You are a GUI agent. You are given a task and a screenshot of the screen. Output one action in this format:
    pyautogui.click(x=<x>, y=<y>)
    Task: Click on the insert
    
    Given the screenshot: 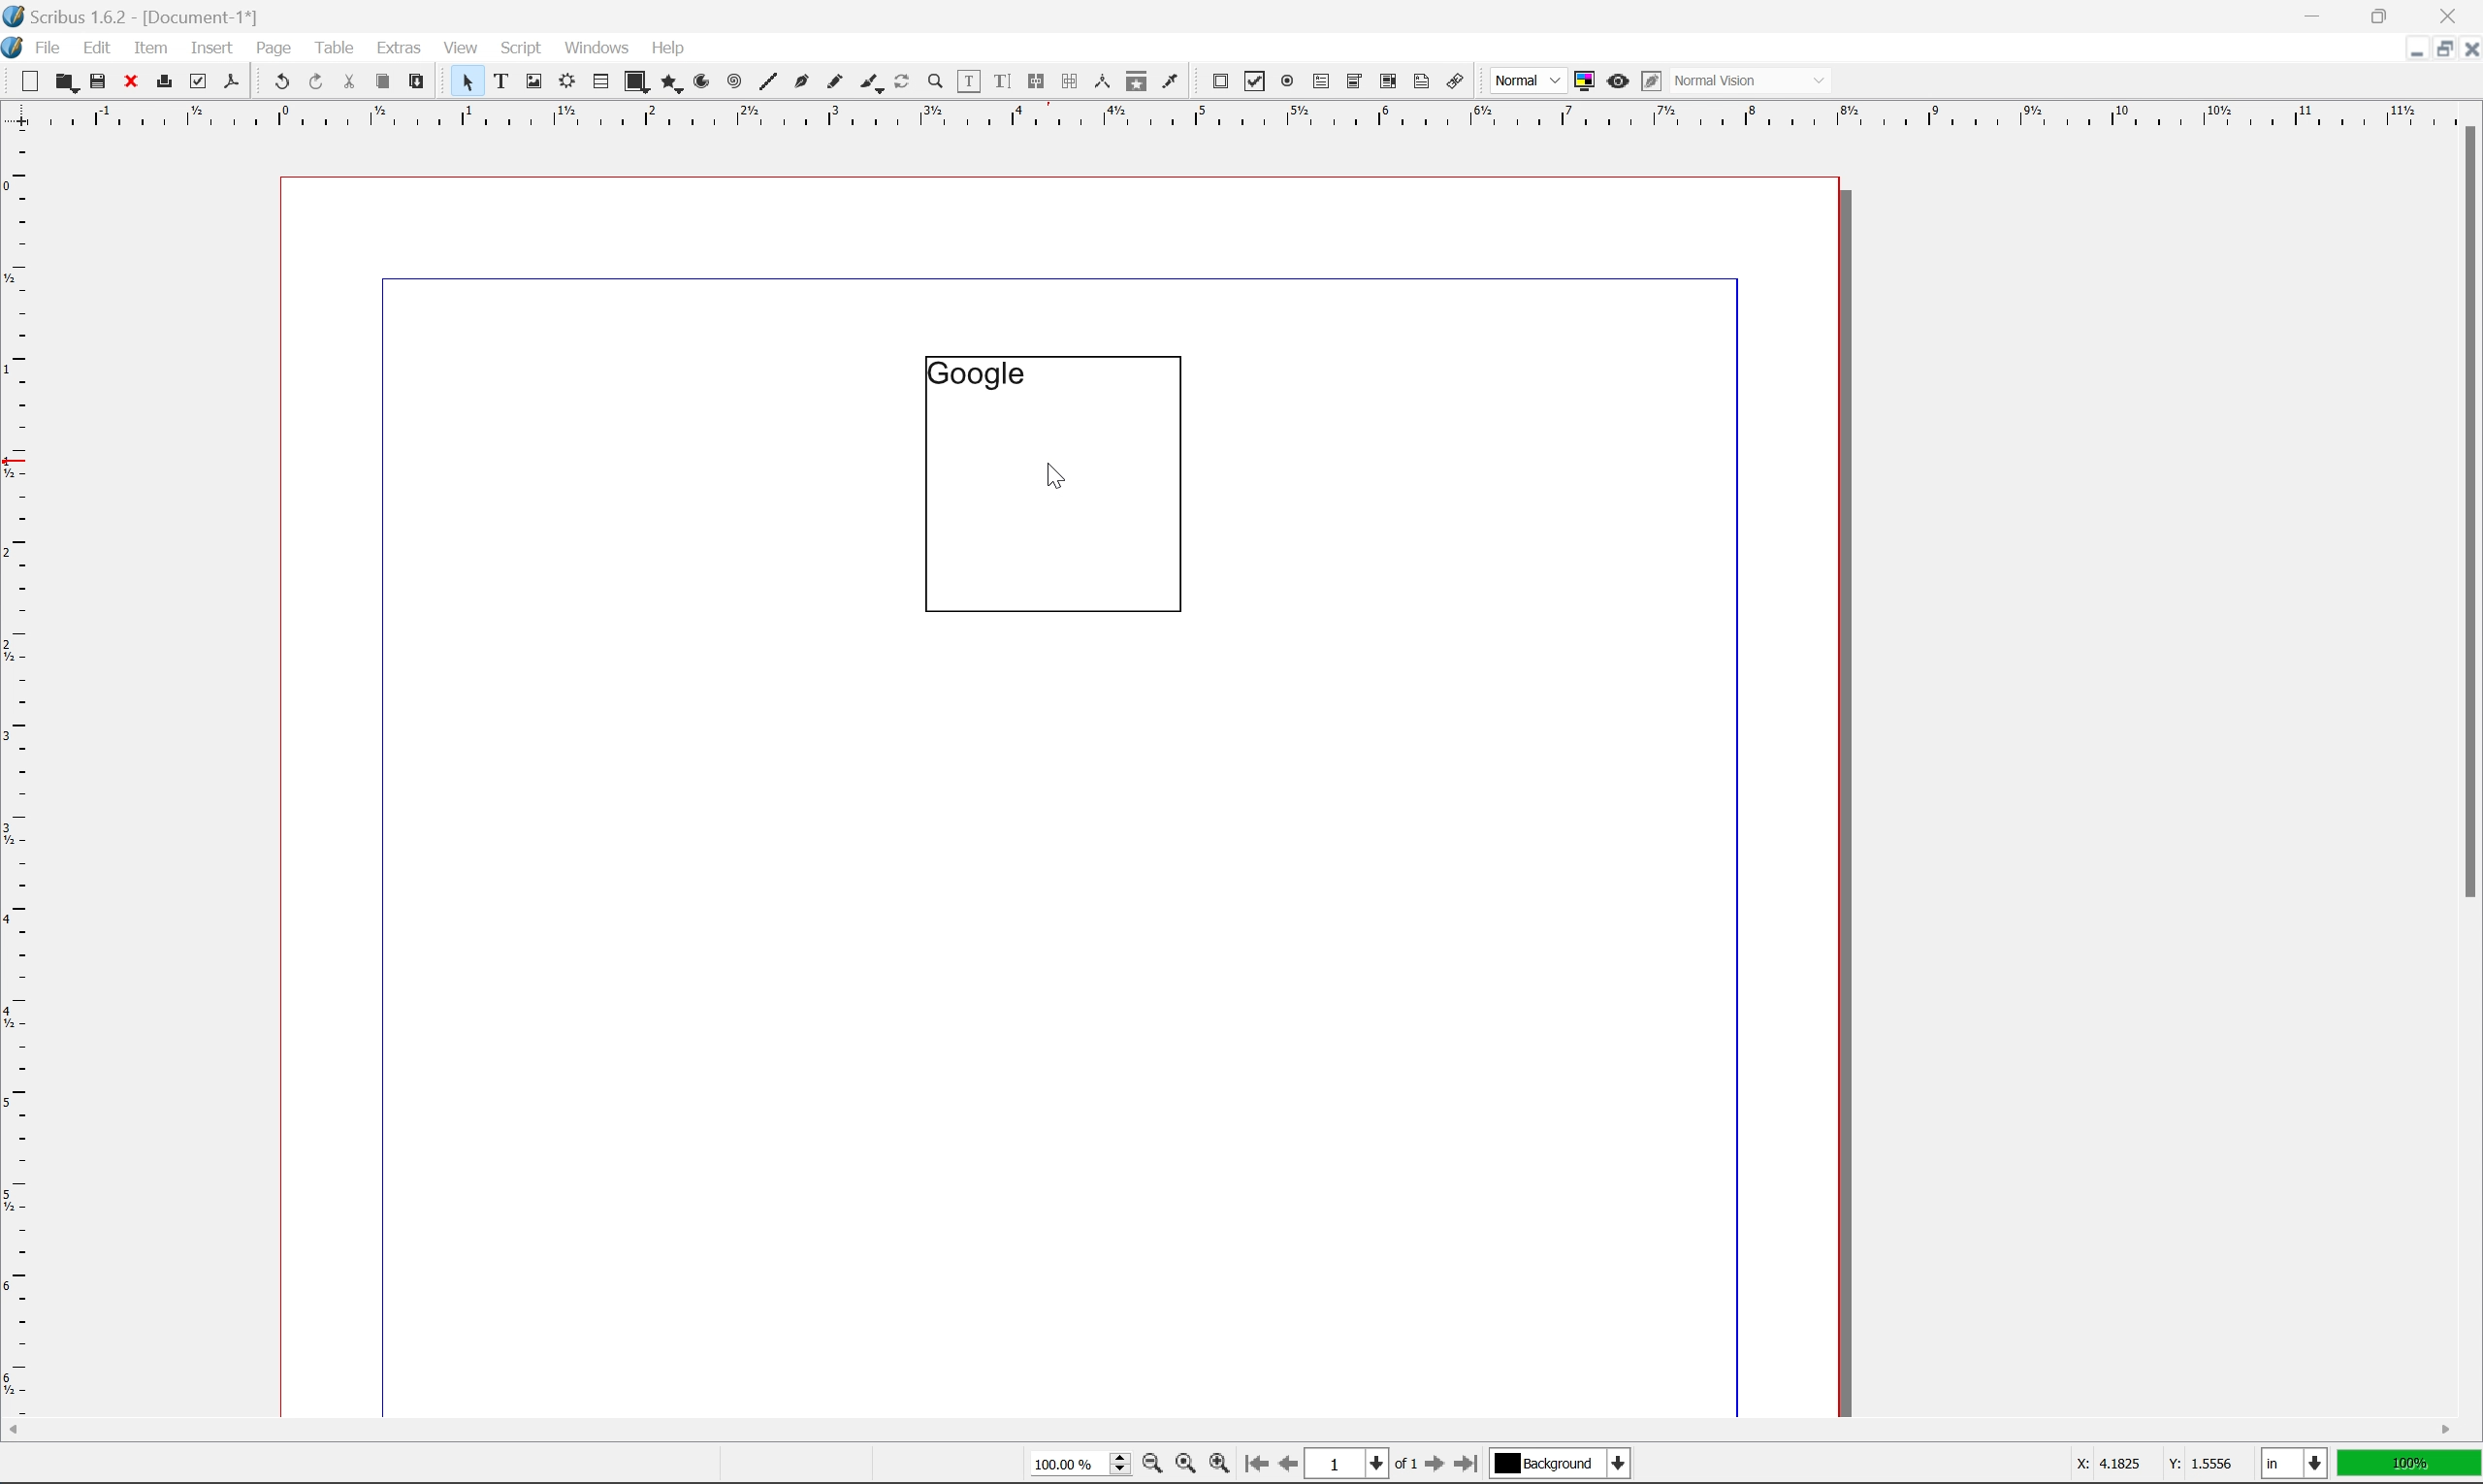 What is the action you would take?
    pyautogui.click(x=212, y=46)
    